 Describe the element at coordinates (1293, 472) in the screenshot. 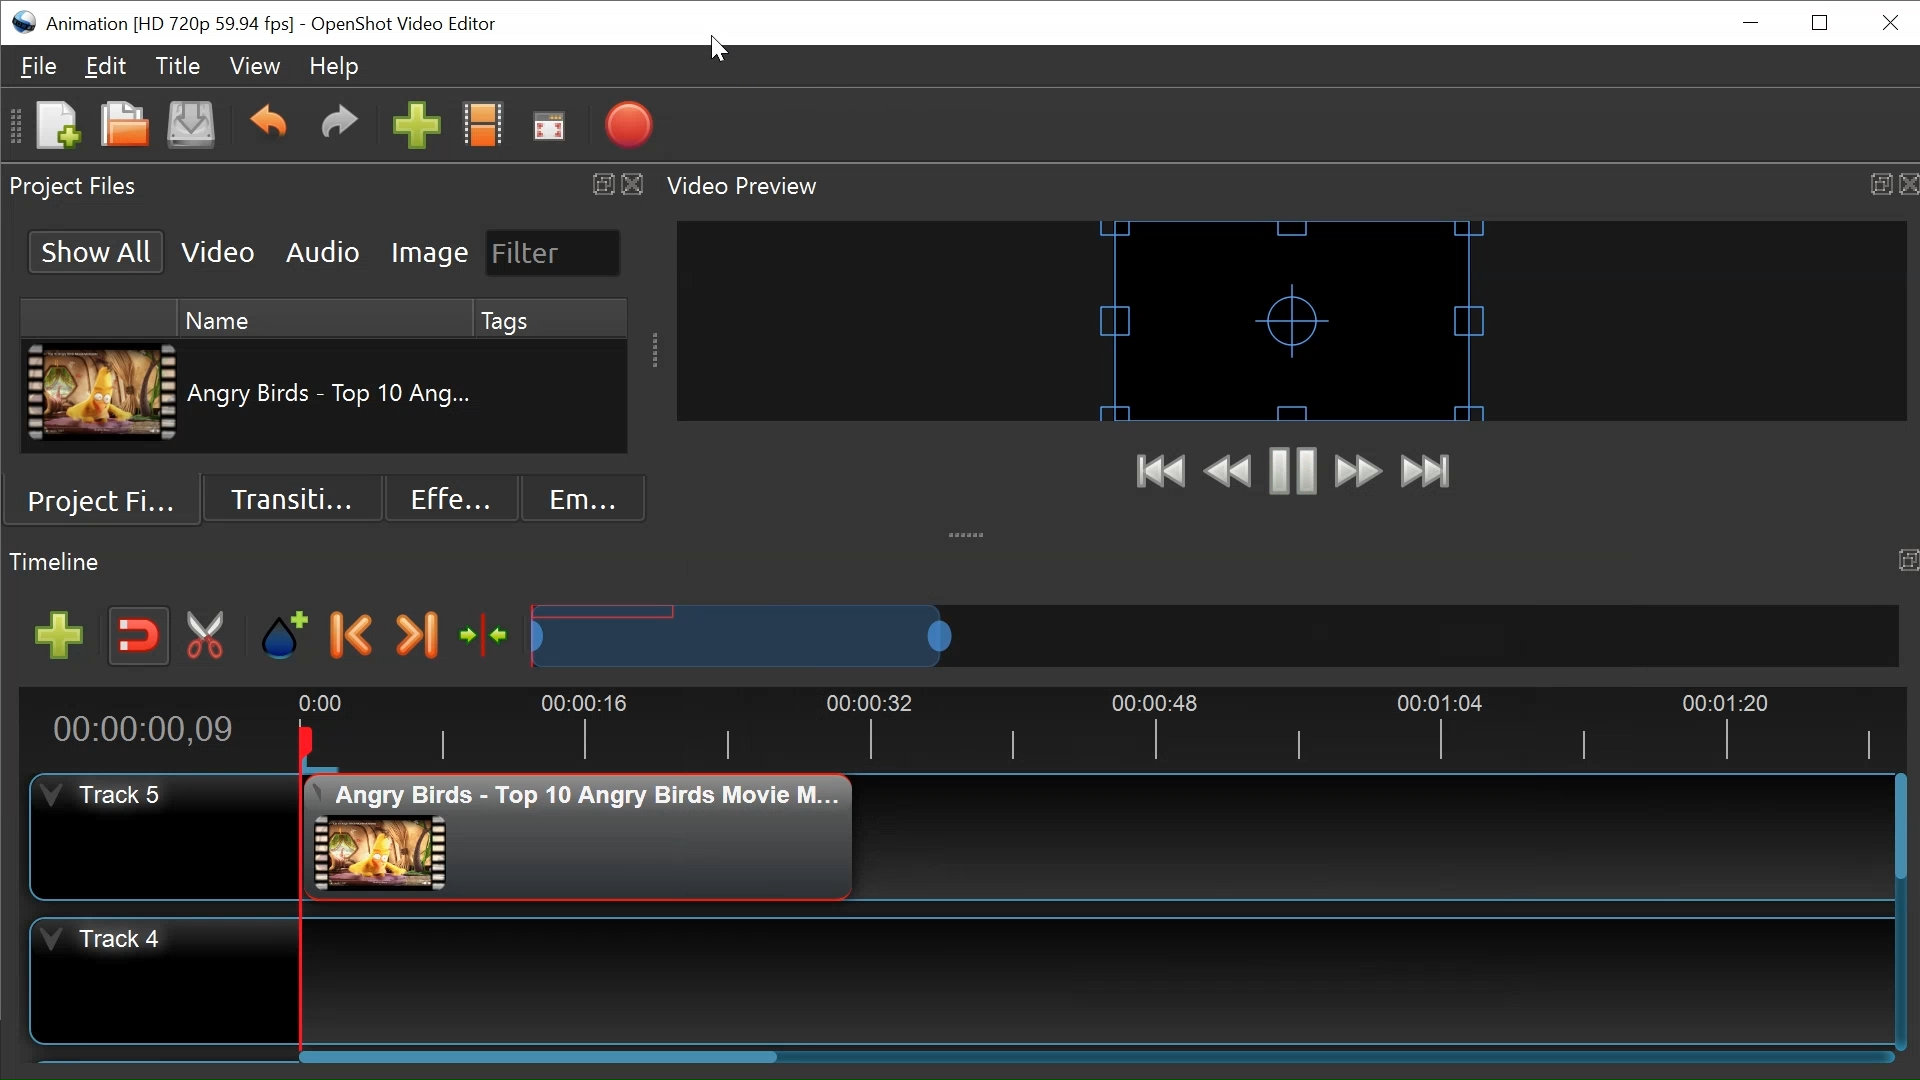

I see `Play` at that location.